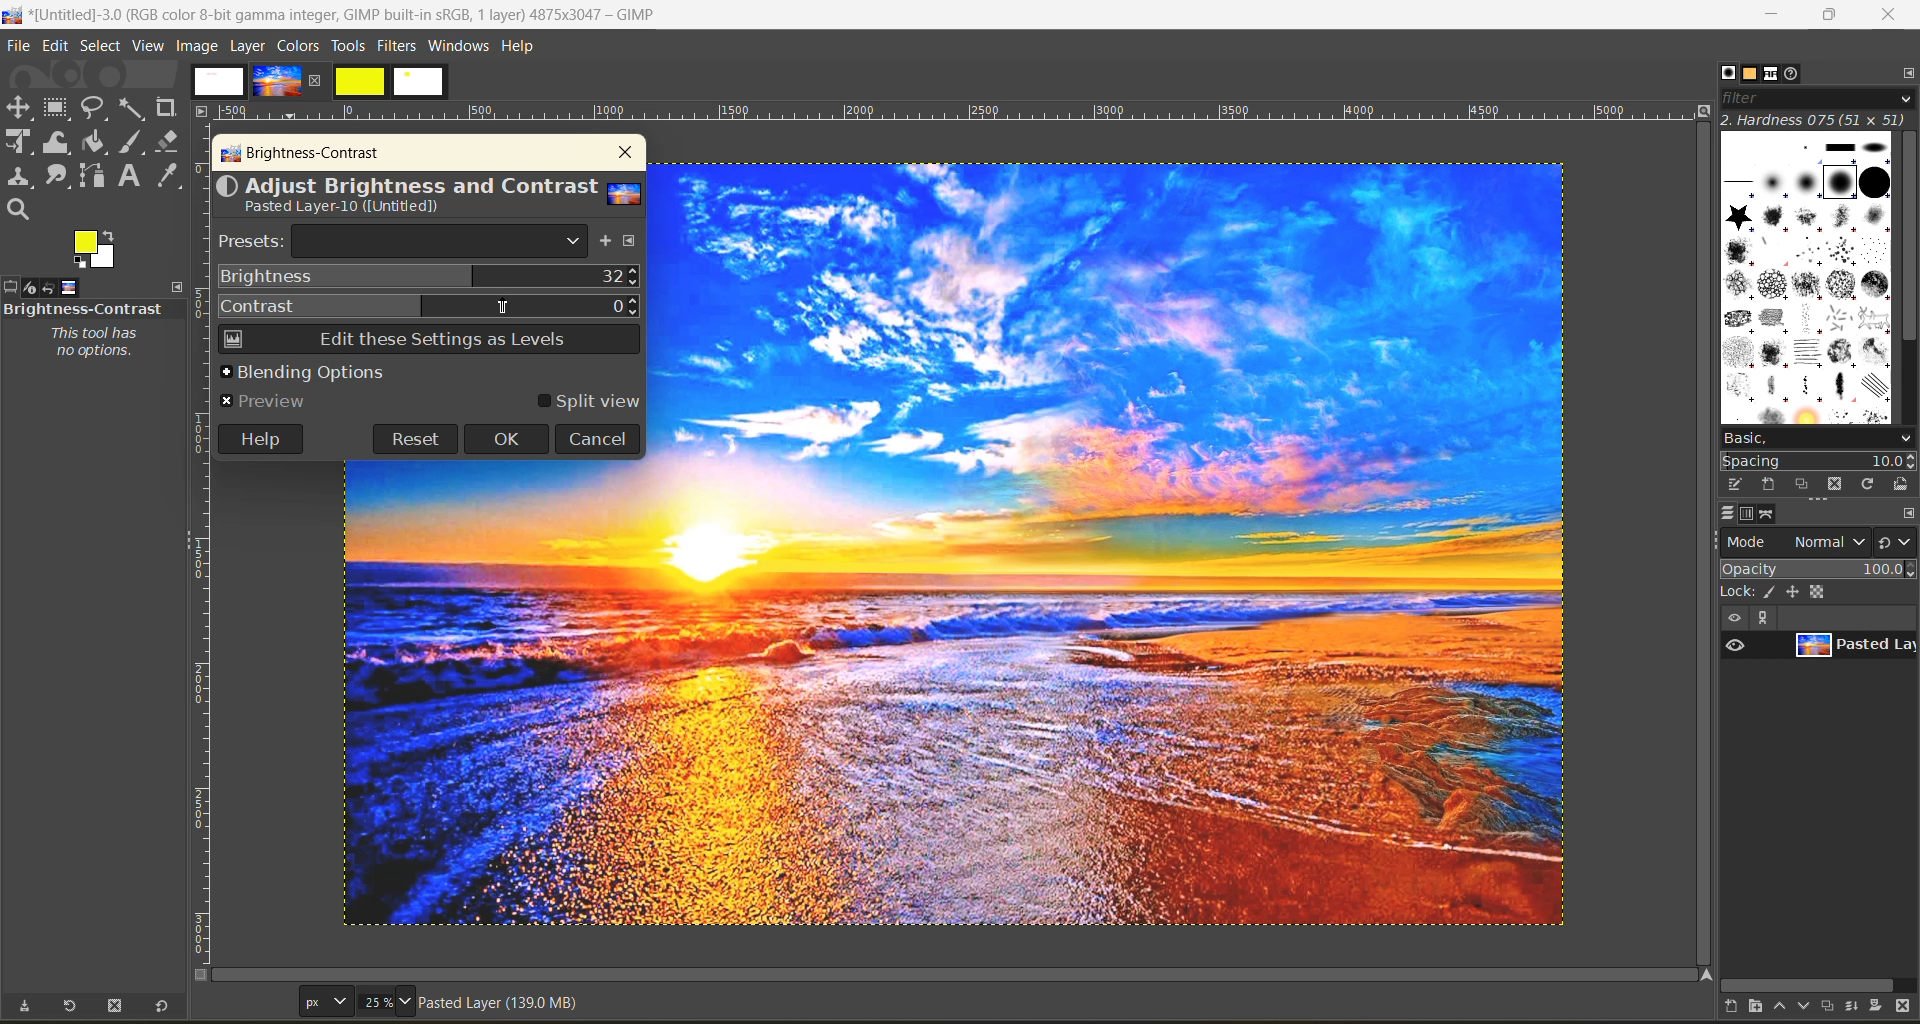 The image size is (1920, 1024). What do you see at coordinates (1786, 1009) in the screenshot?
I see `raise this layer` at bounding box center [1786, 1009].